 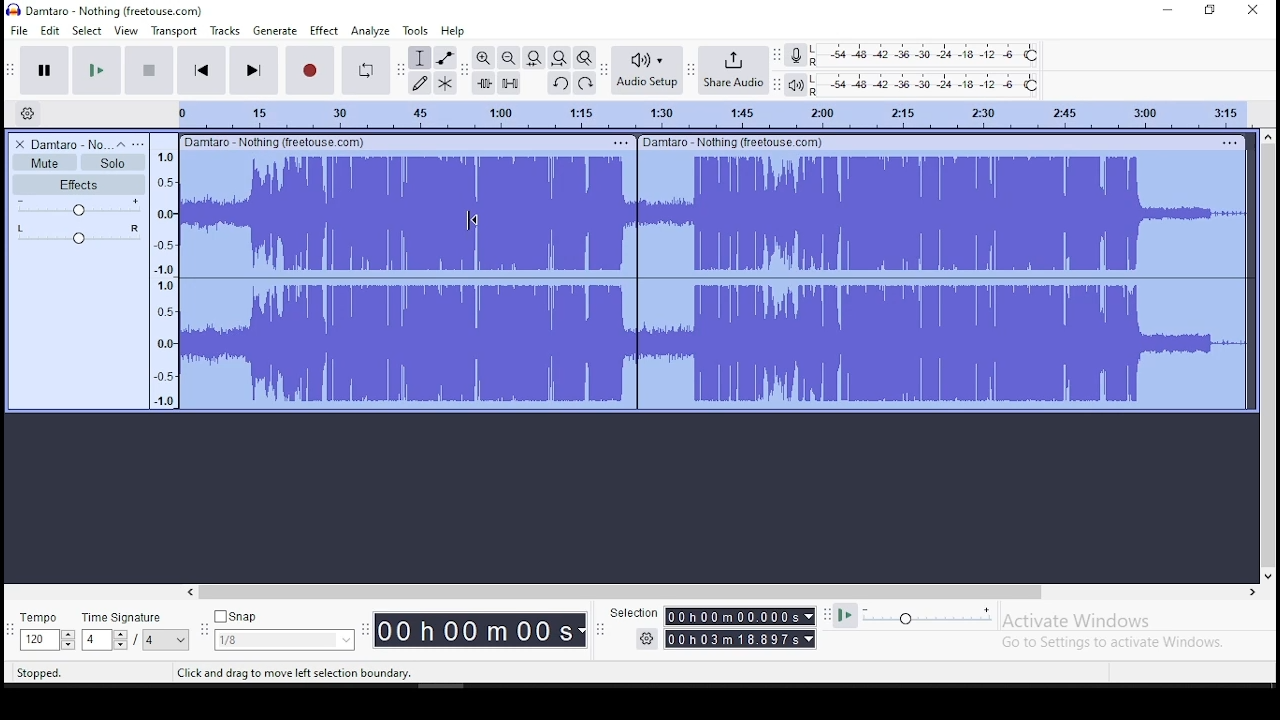 What do you see at coordinates (139, 143) in the screenshot?
I see `open menu` at bounding box center [139, 143].